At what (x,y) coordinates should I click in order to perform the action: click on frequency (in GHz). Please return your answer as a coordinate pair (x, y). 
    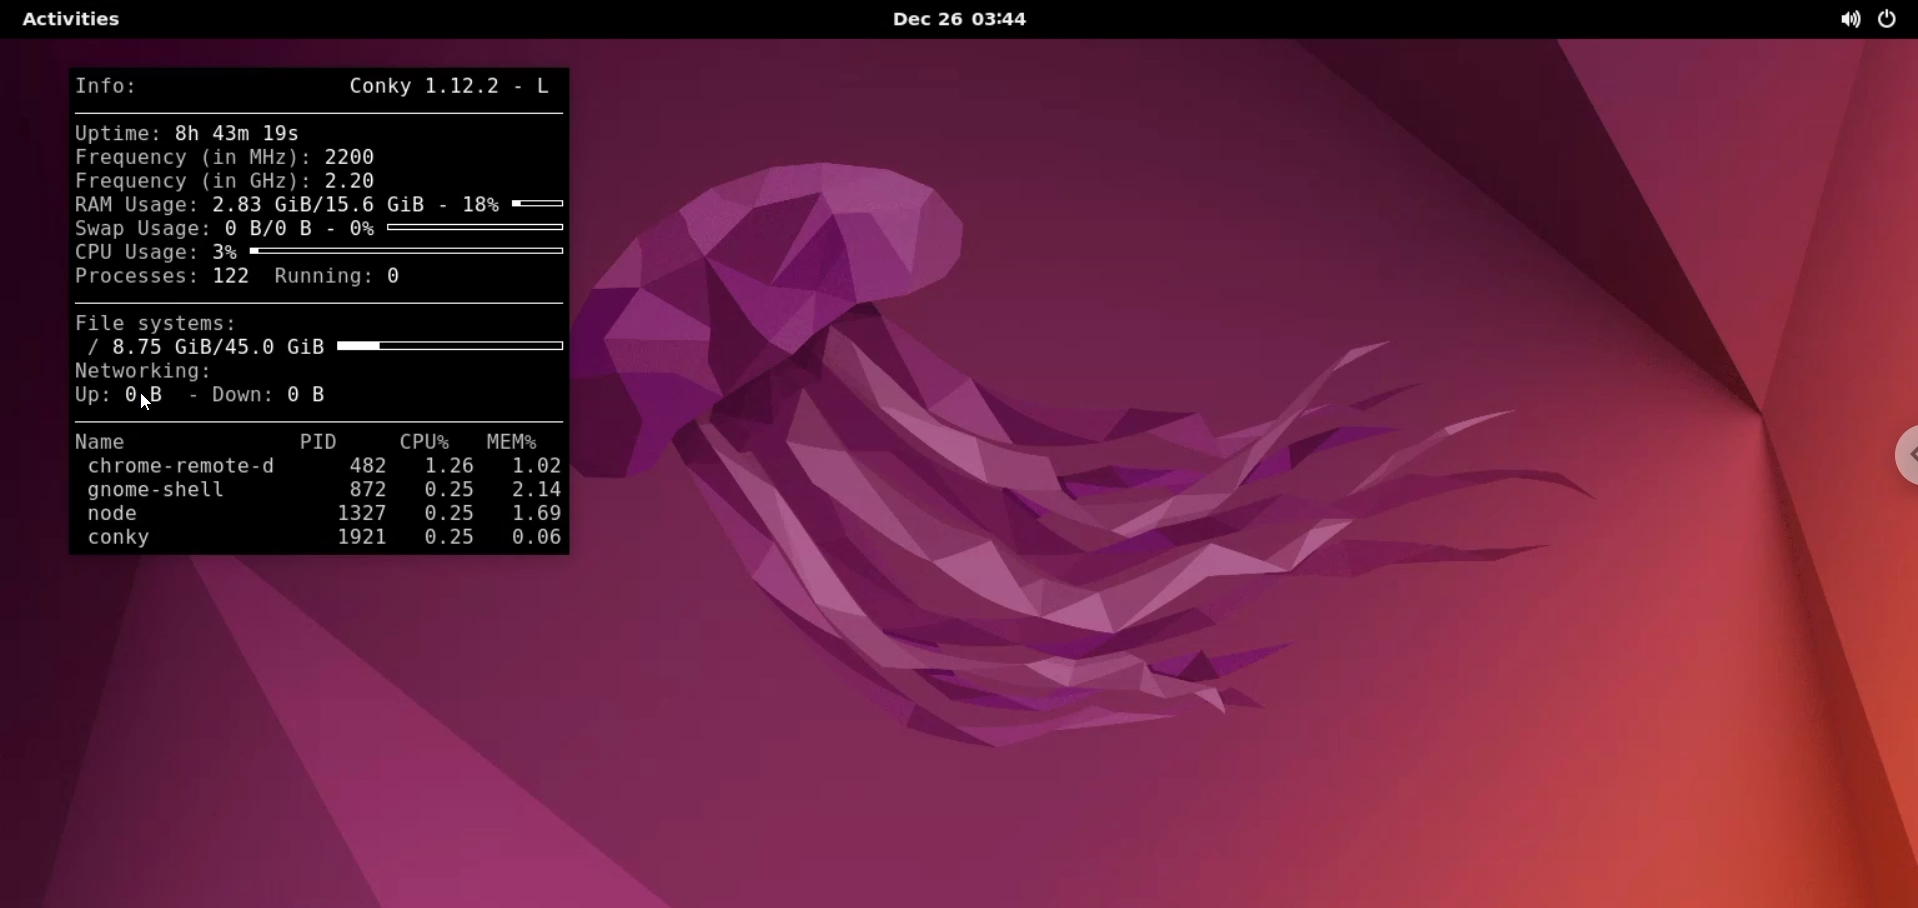
    Looking at the image, I should click on (189, 180).